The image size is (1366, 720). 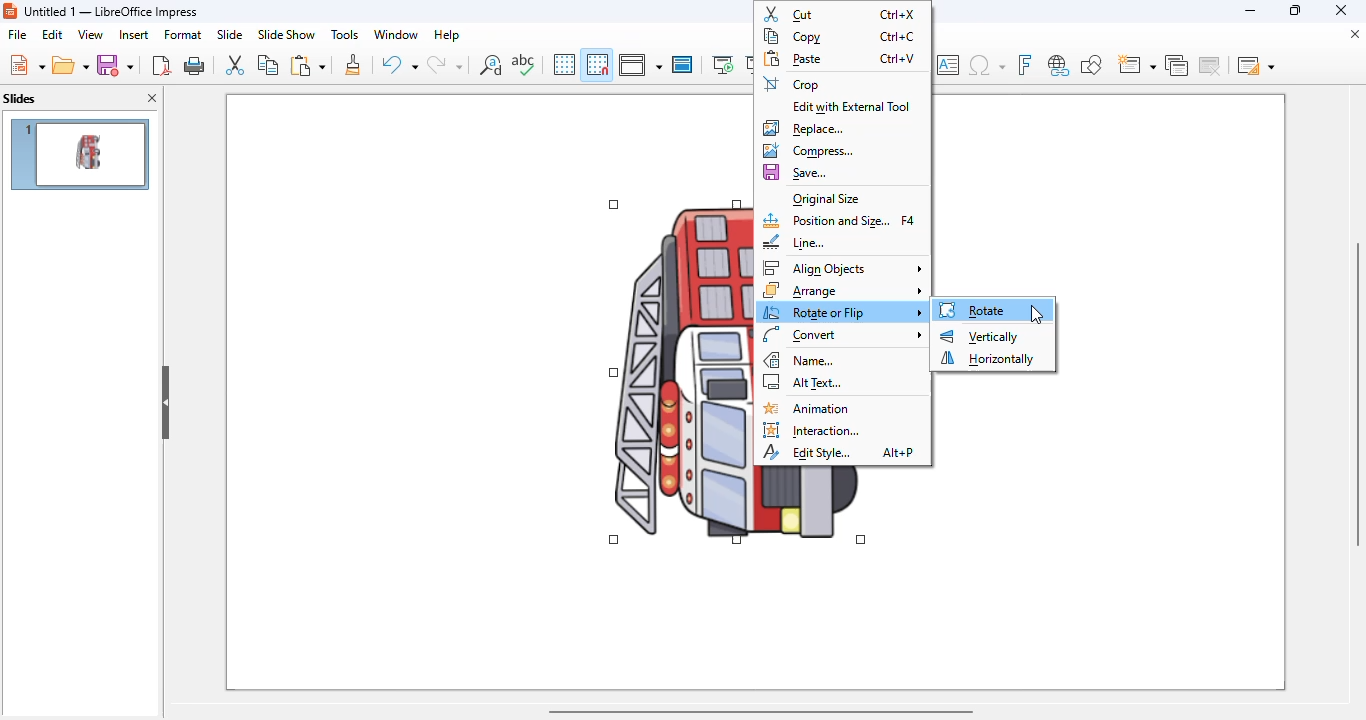 What do you see at coordinates (843, 335) in the screenshot?
I see `convert` at bounding box center [843, 335].